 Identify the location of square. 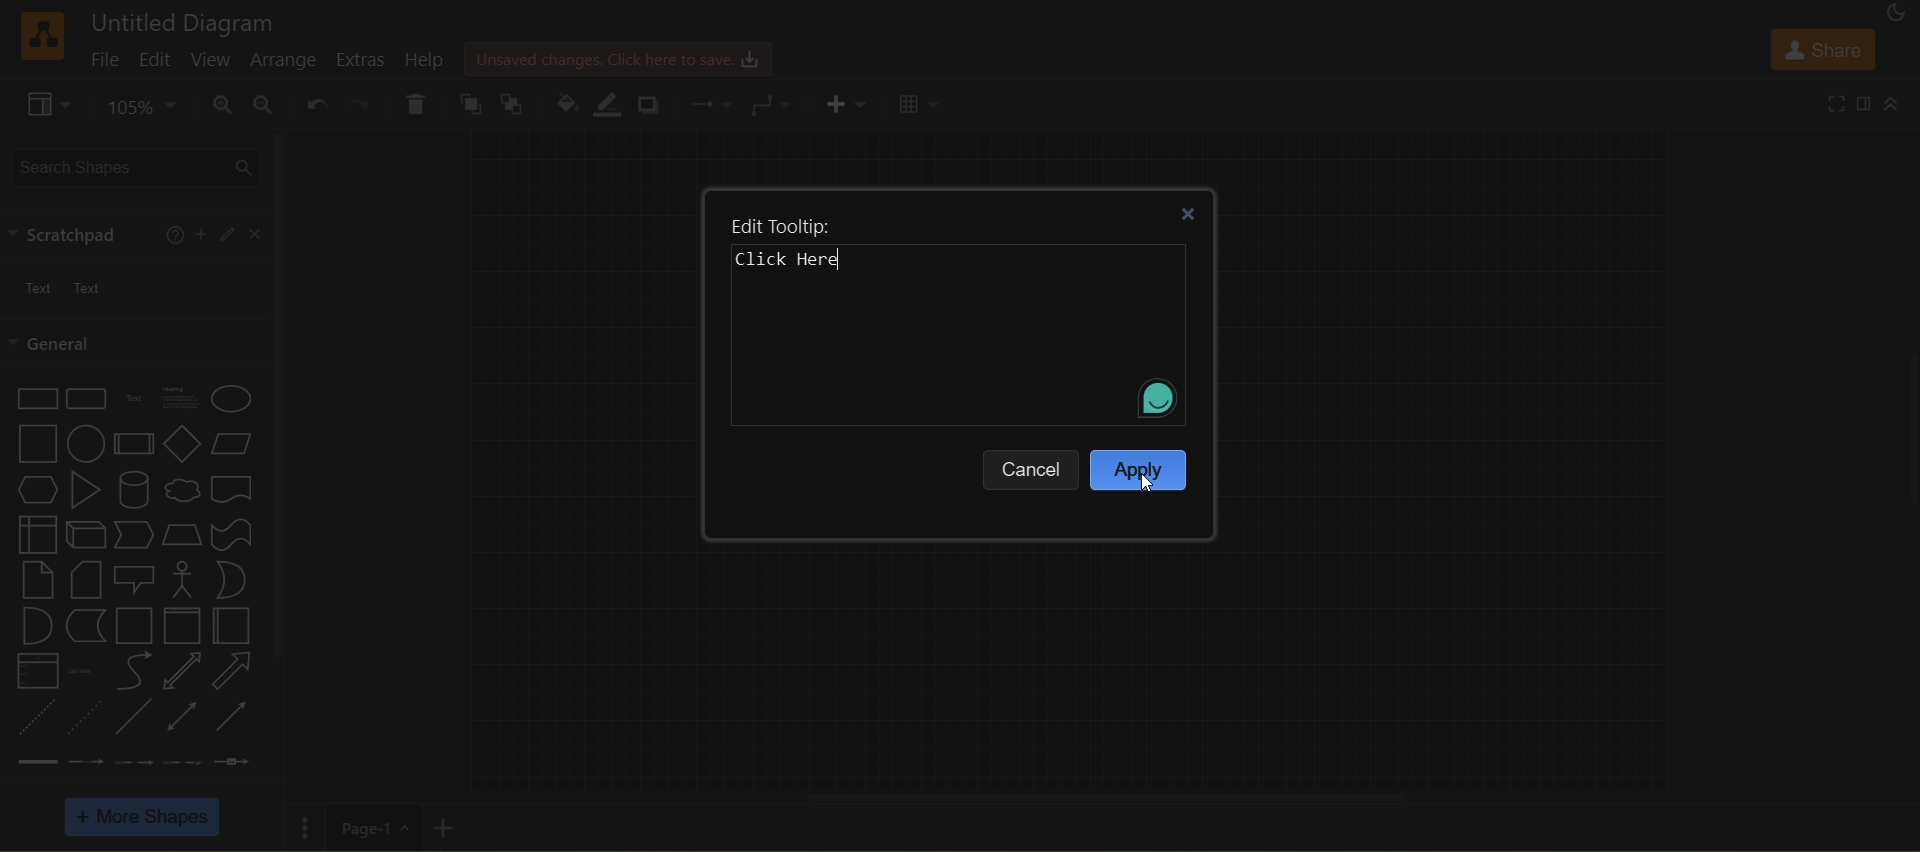
(35, 445).